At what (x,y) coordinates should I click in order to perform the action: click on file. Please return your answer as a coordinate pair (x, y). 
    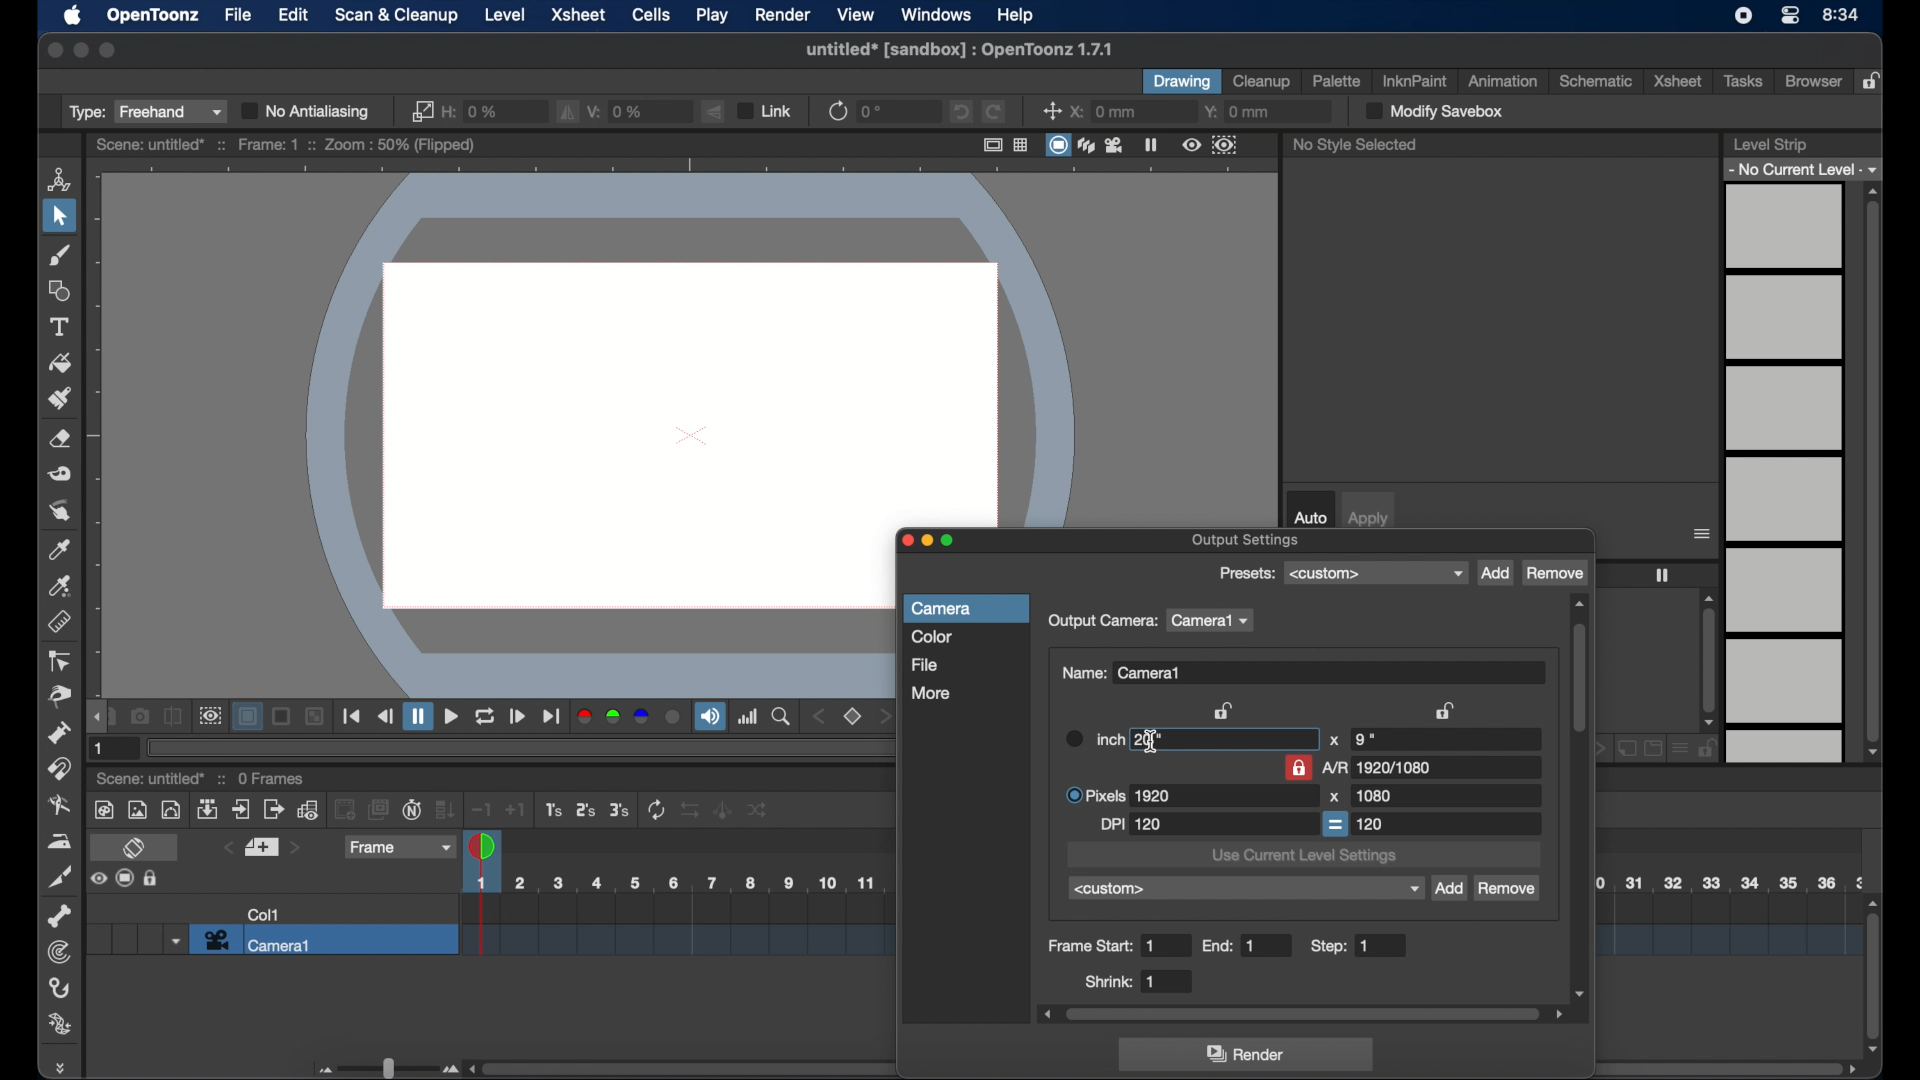
    Looking at the image, I should click on (924, 664).